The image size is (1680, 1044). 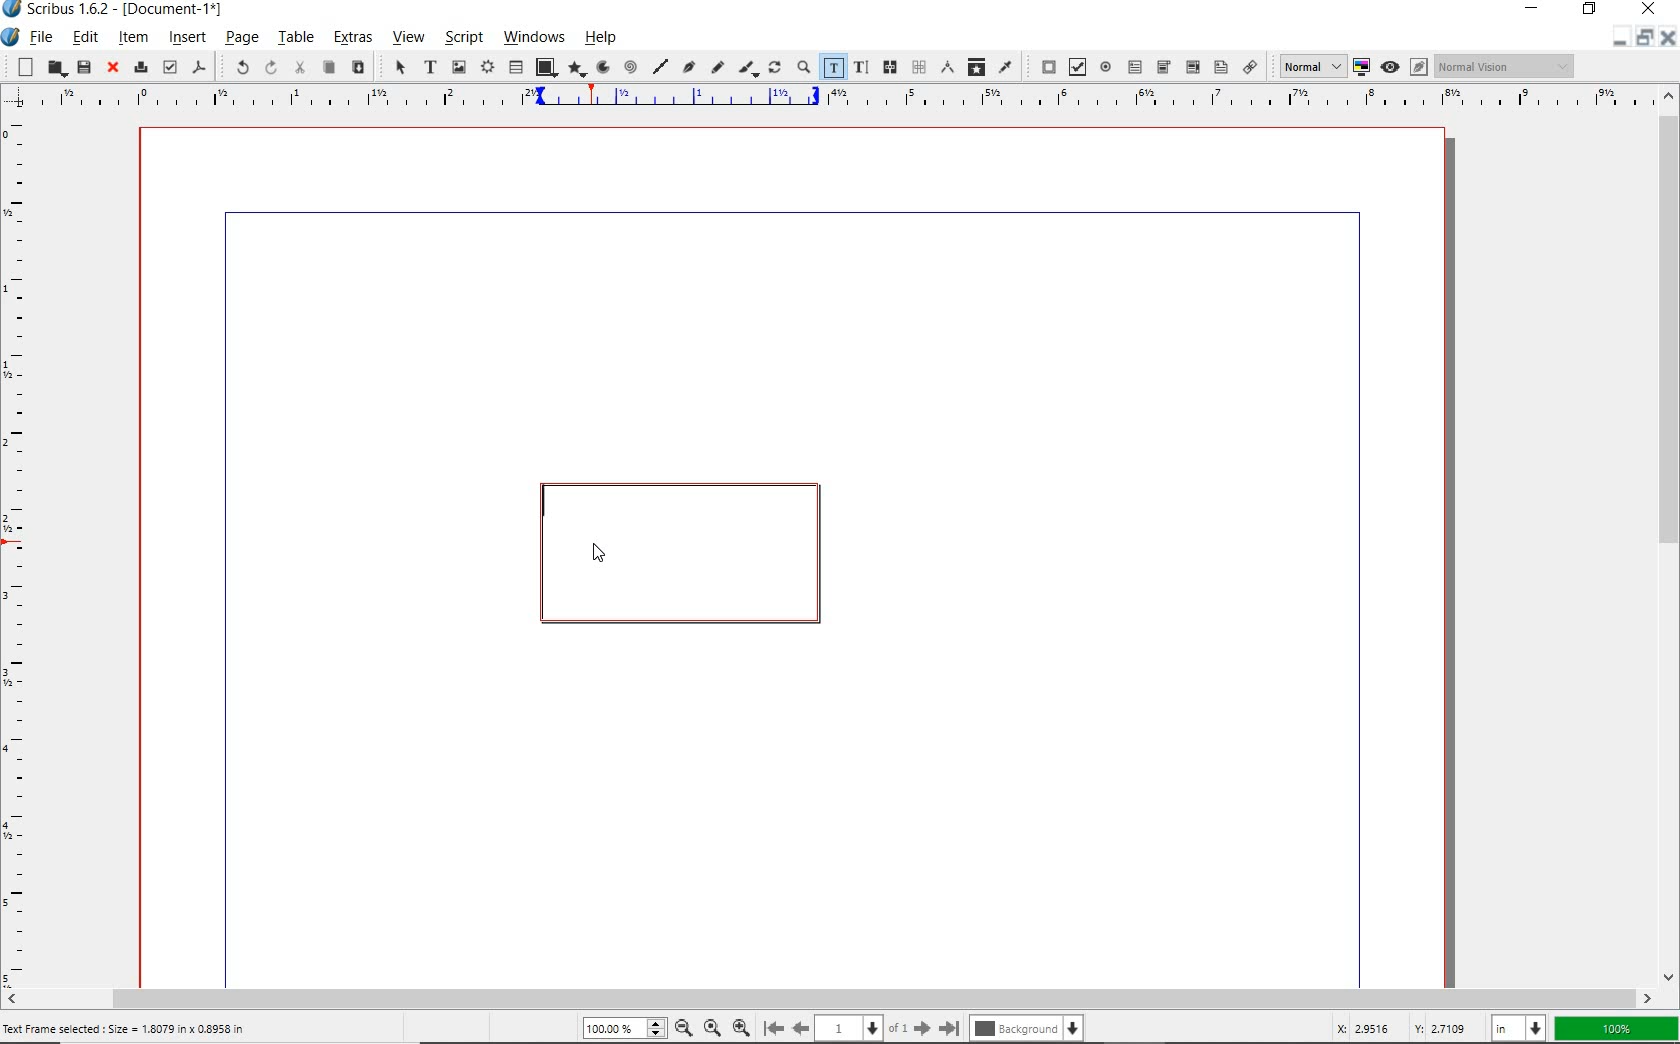 I want to click on Zoom In, so click(x=741, y=1029).